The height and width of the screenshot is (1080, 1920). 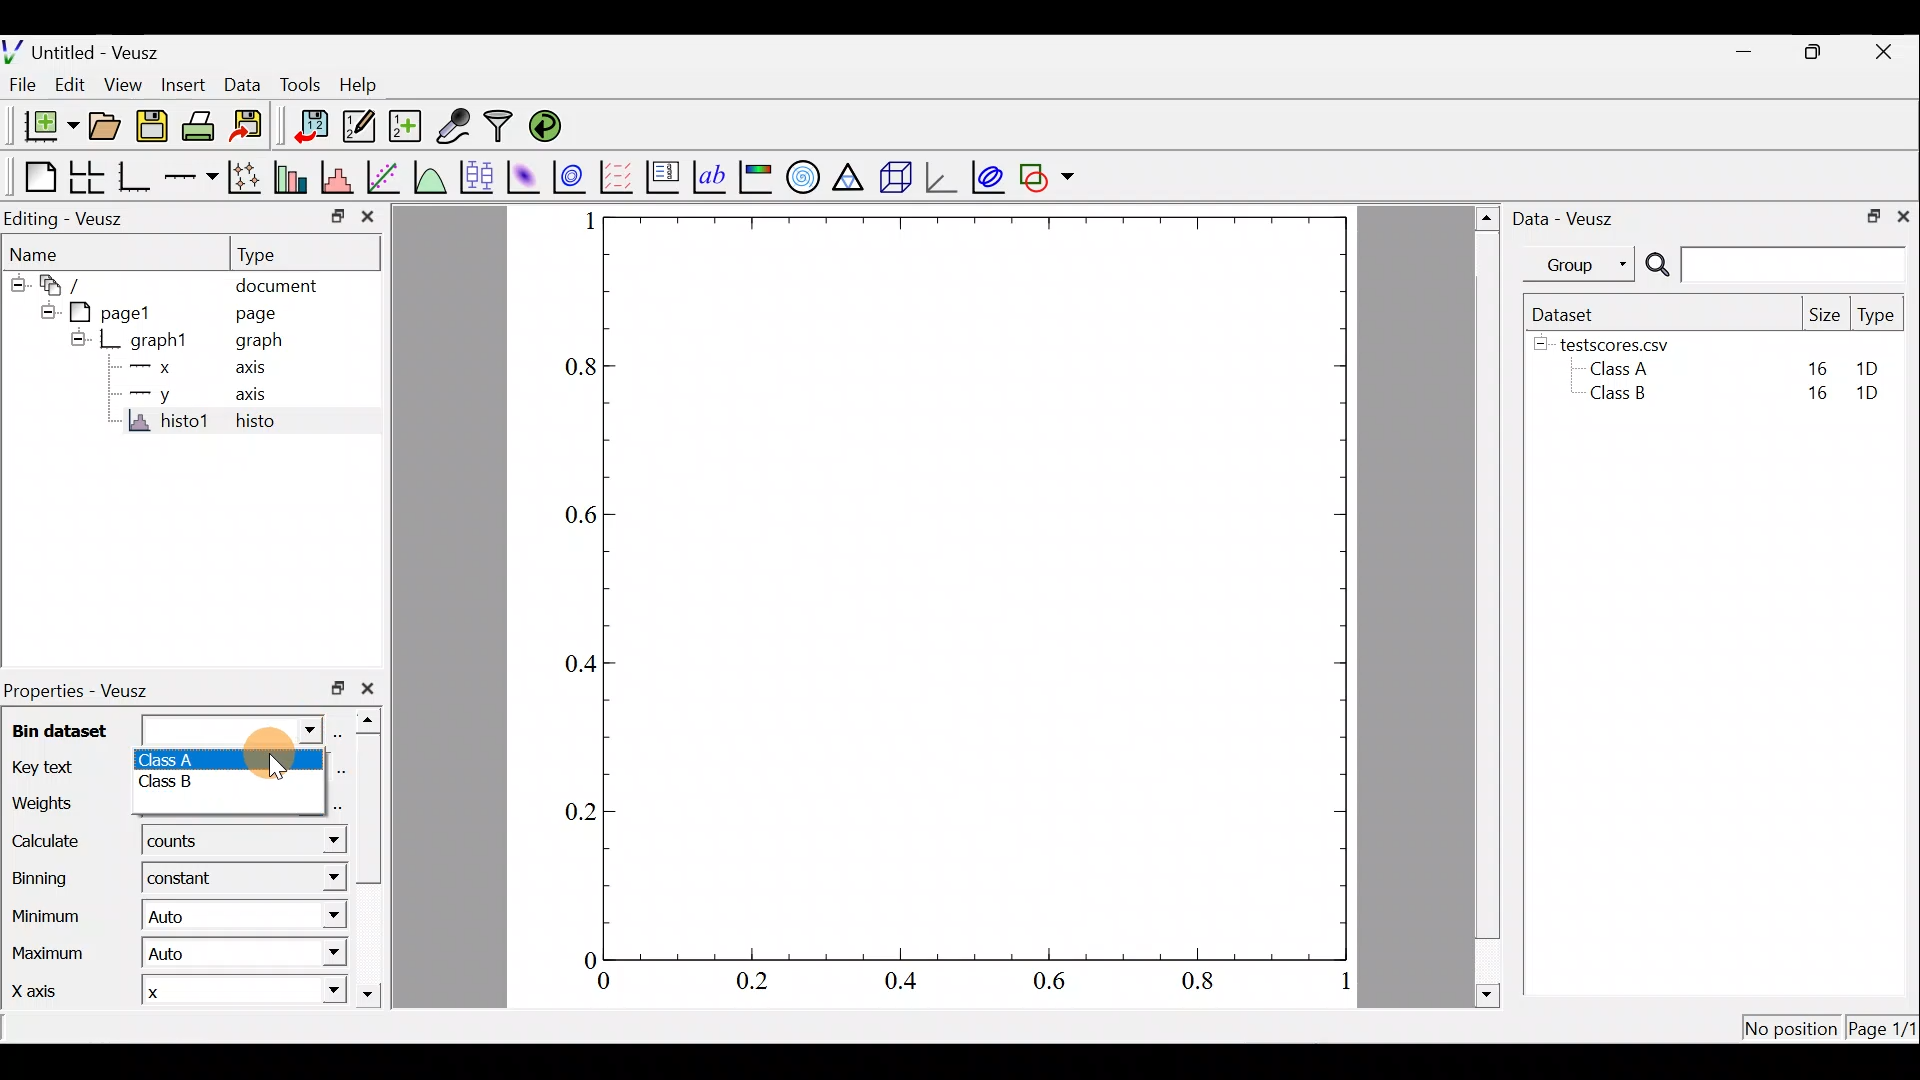 What do you see at coordinates (500, 127) in the screenshot?
I see `Filter data` at bounding box center [500, 127].